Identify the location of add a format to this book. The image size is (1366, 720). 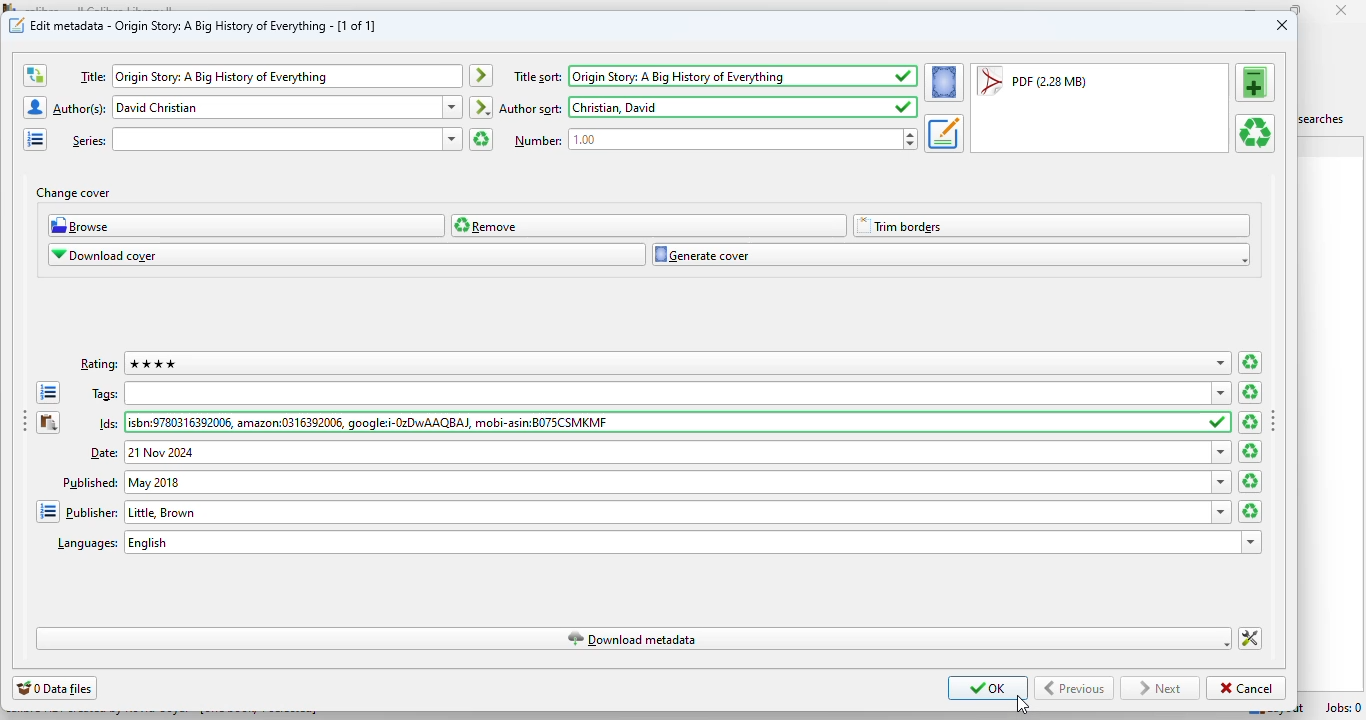
(1256, 82).